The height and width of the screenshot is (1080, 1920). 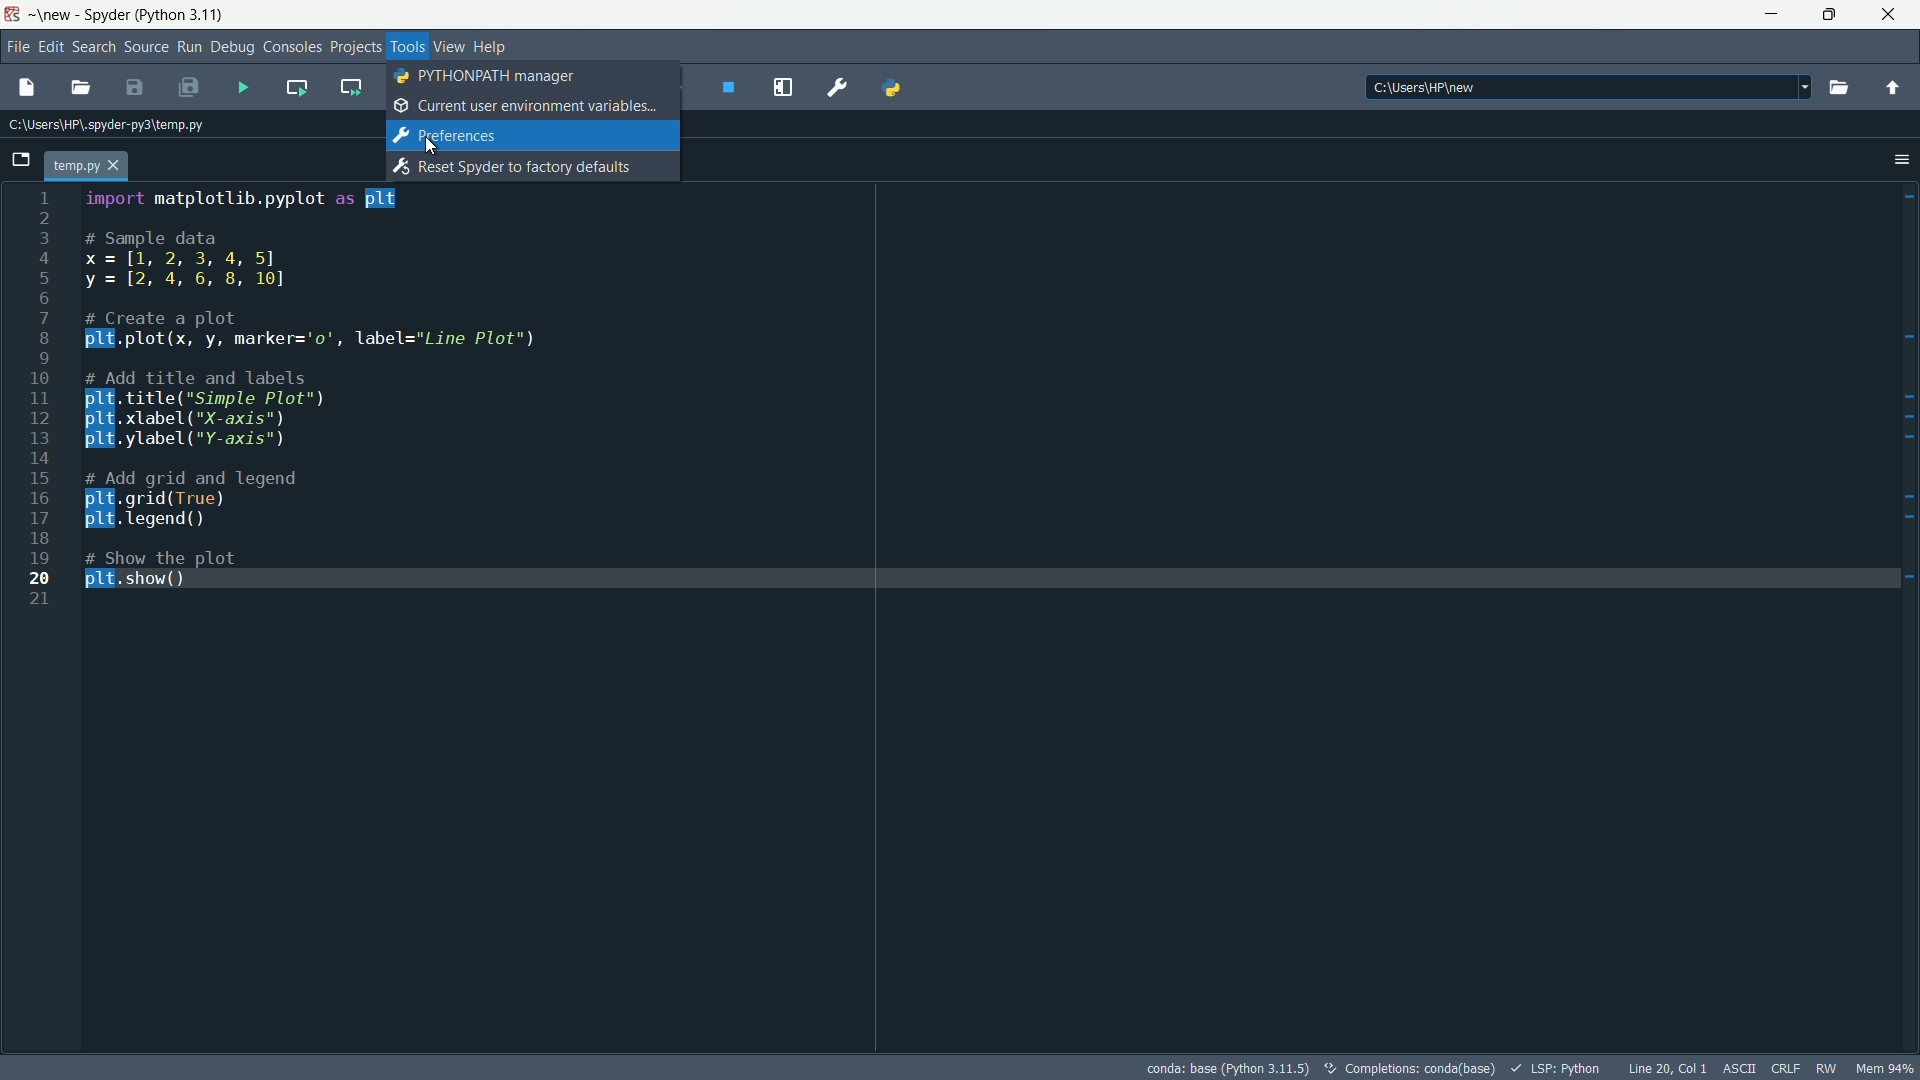 What do you see at coordinates (356, 46) in the screenshot?
I see `projects` at bounding box center [356, 46].